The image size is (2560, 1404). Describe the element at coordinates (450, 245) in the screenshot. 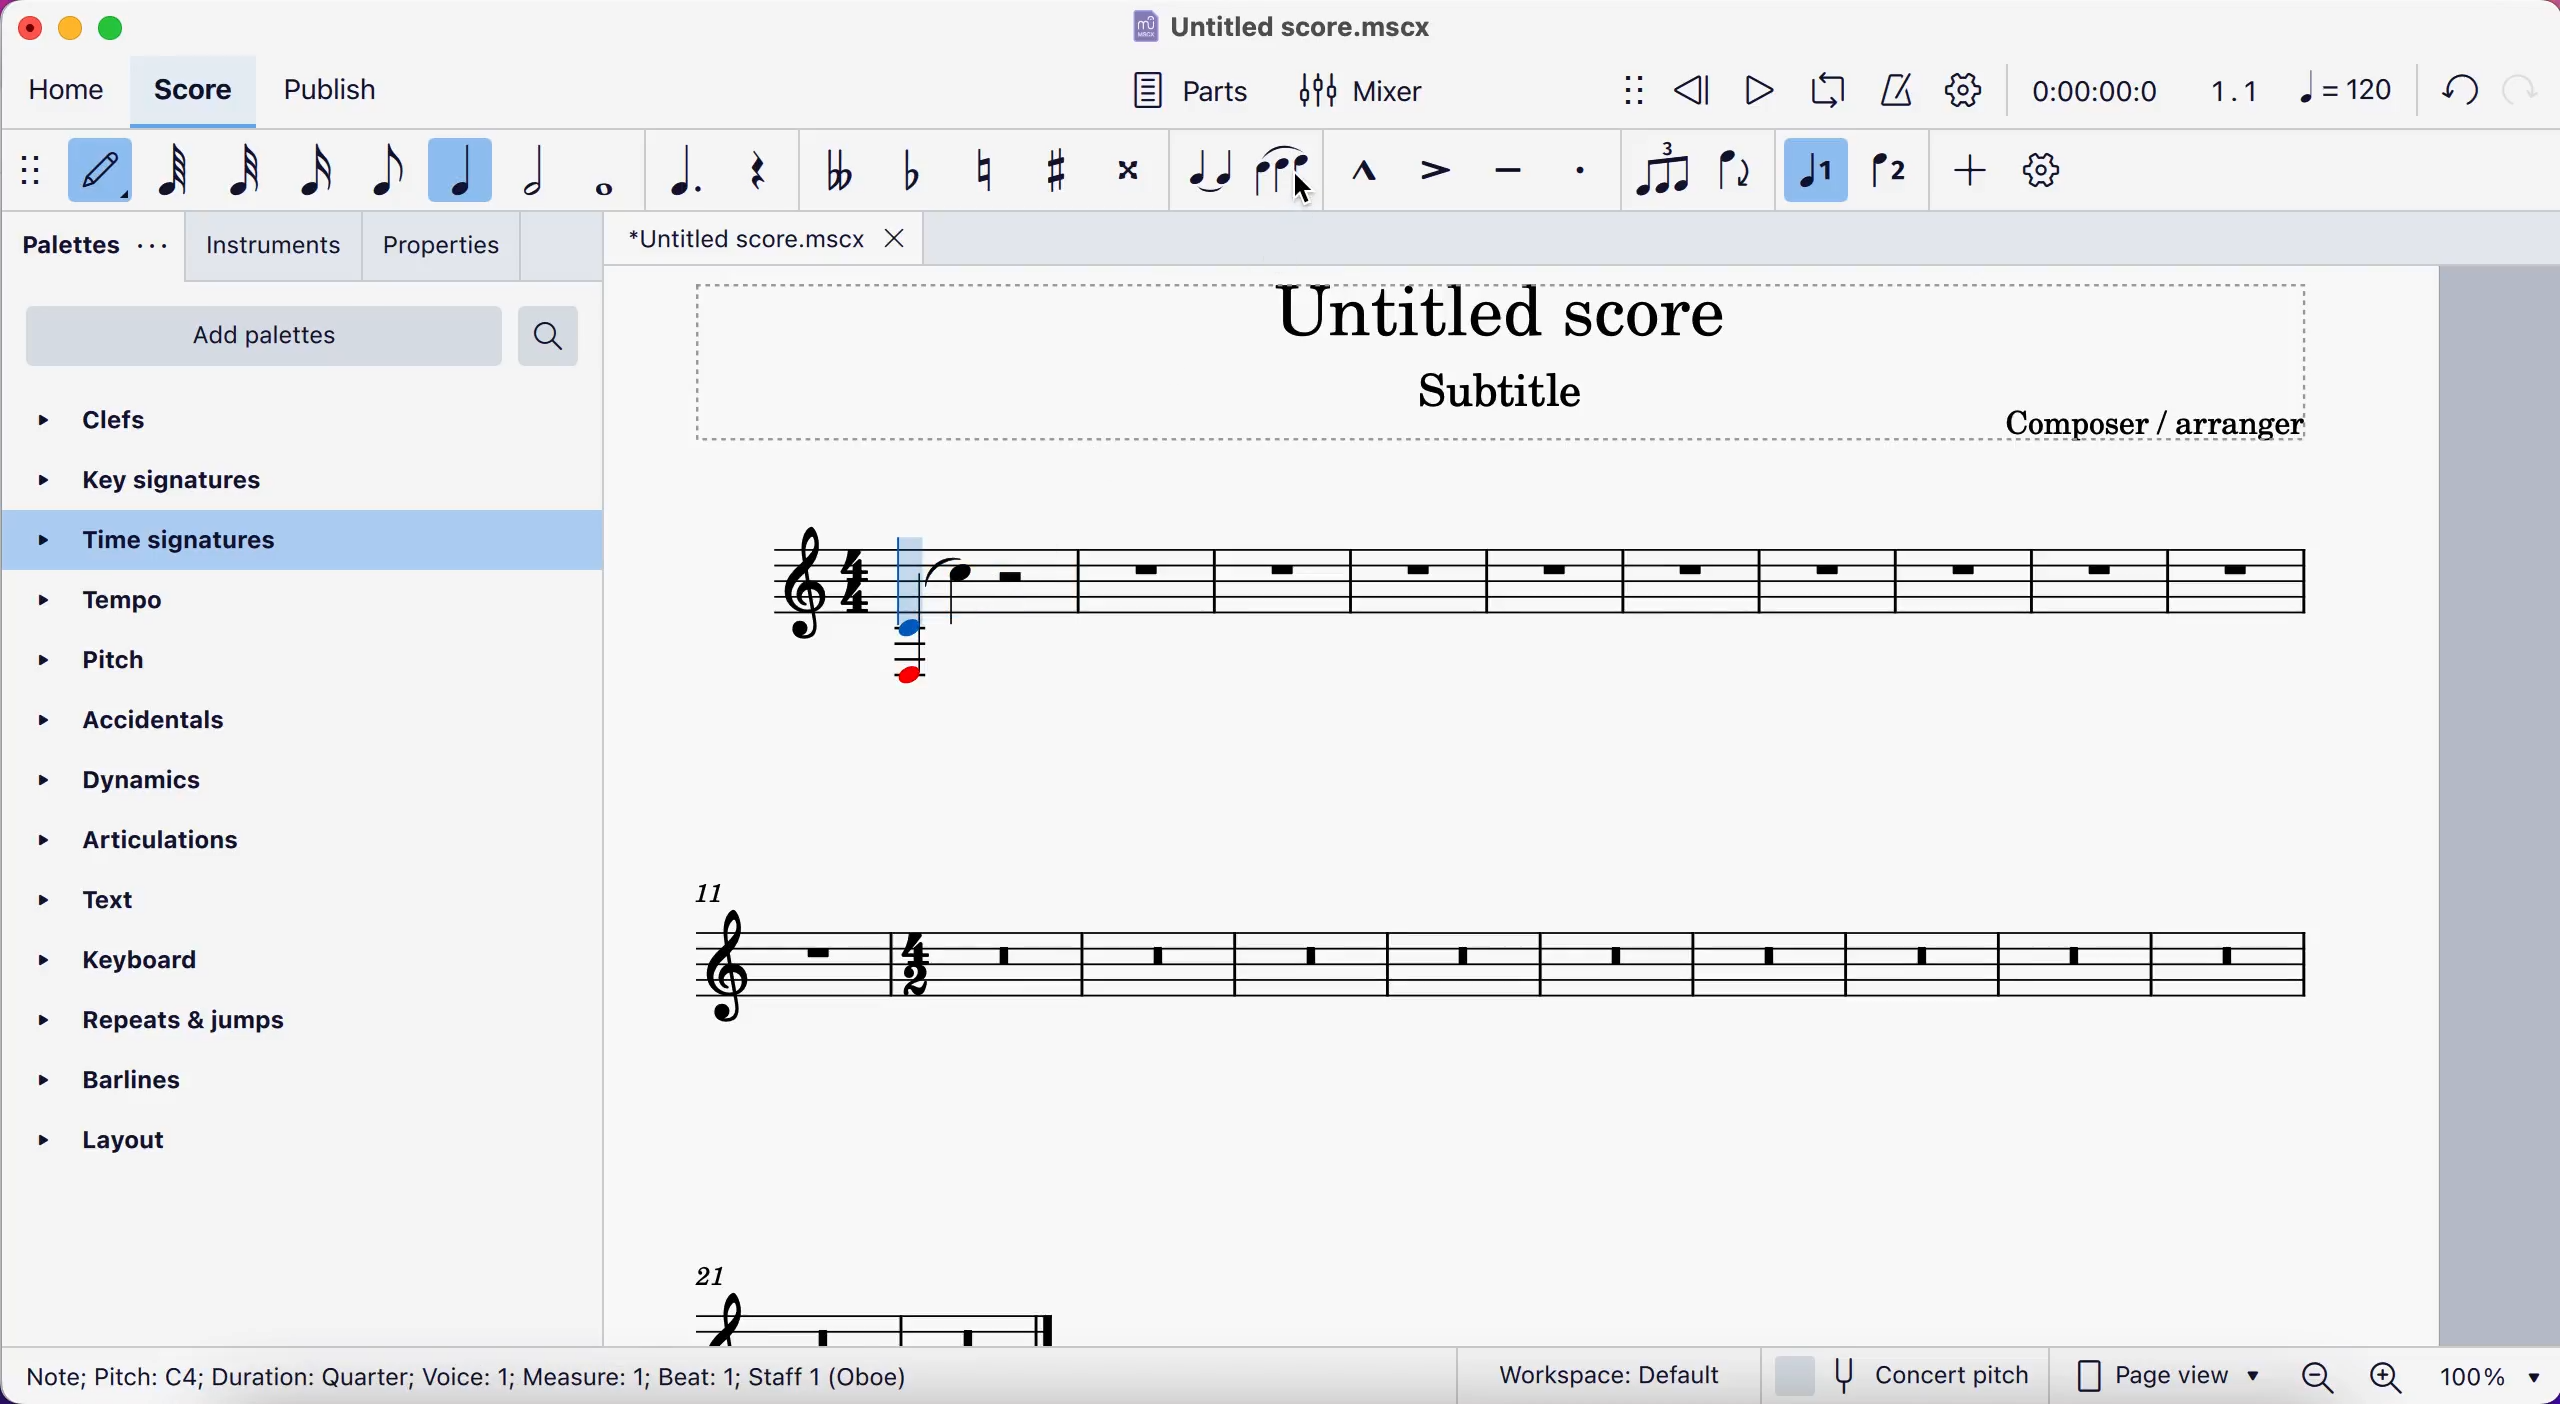

I see `properties` at that location.